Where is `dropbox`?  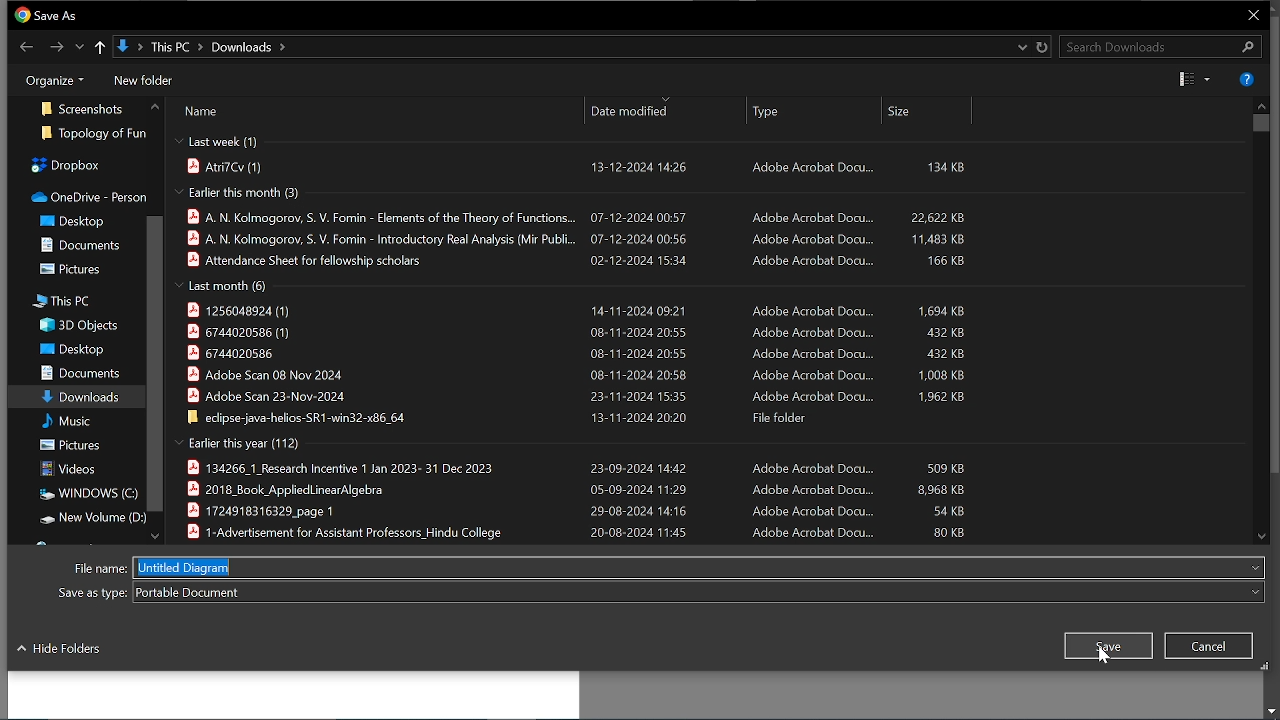 dropbox is located at coordinates (67, 166).